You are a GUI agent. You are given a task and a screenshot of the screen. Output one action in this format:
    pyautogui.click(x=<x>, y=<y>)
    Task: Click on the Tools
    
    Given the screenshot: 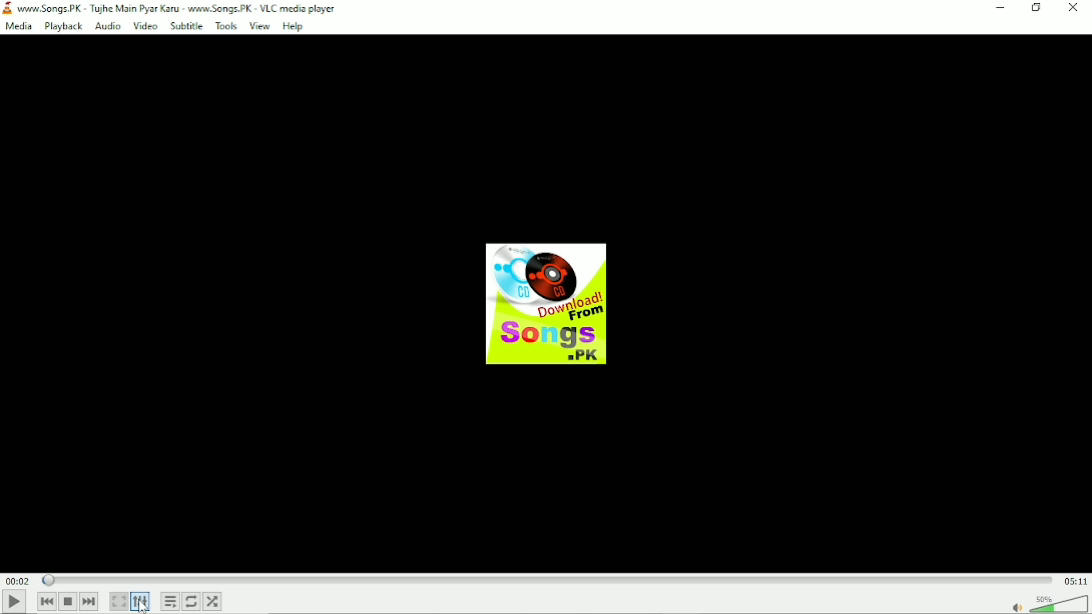 What is the action you would take?
    pyautogui.click(x=226, y=26)
    